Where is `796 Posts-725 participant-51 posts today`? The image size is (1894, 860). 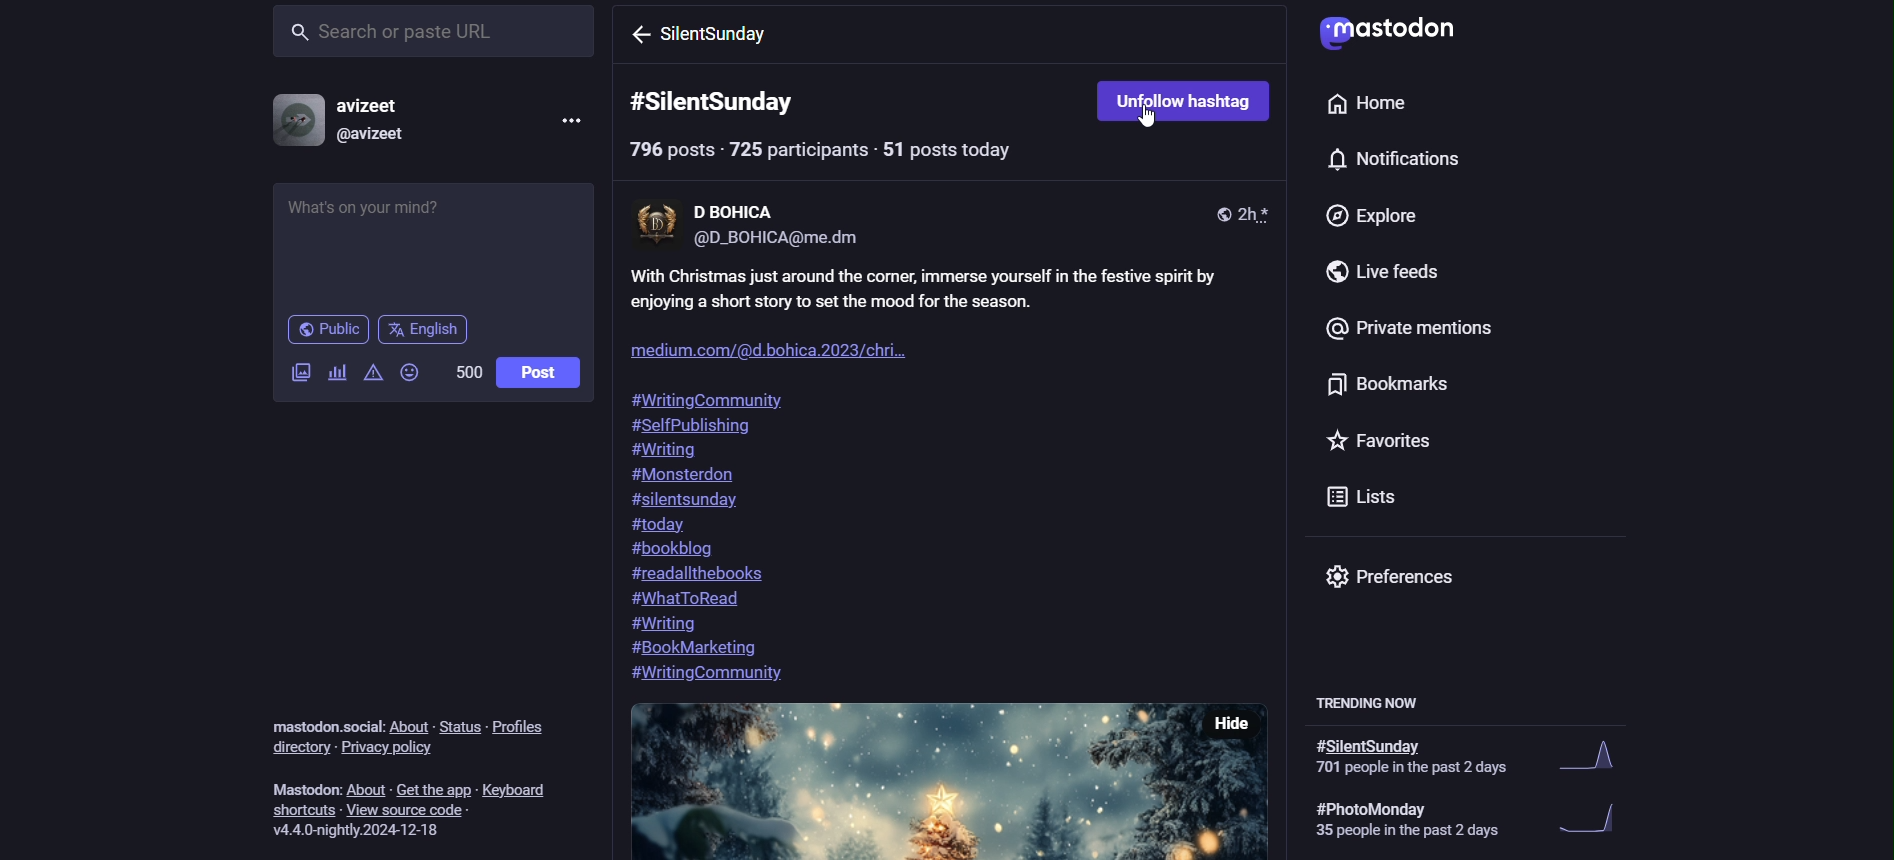 796 Posts-725 participant-51 posts today is located at coordinates (820, 152).